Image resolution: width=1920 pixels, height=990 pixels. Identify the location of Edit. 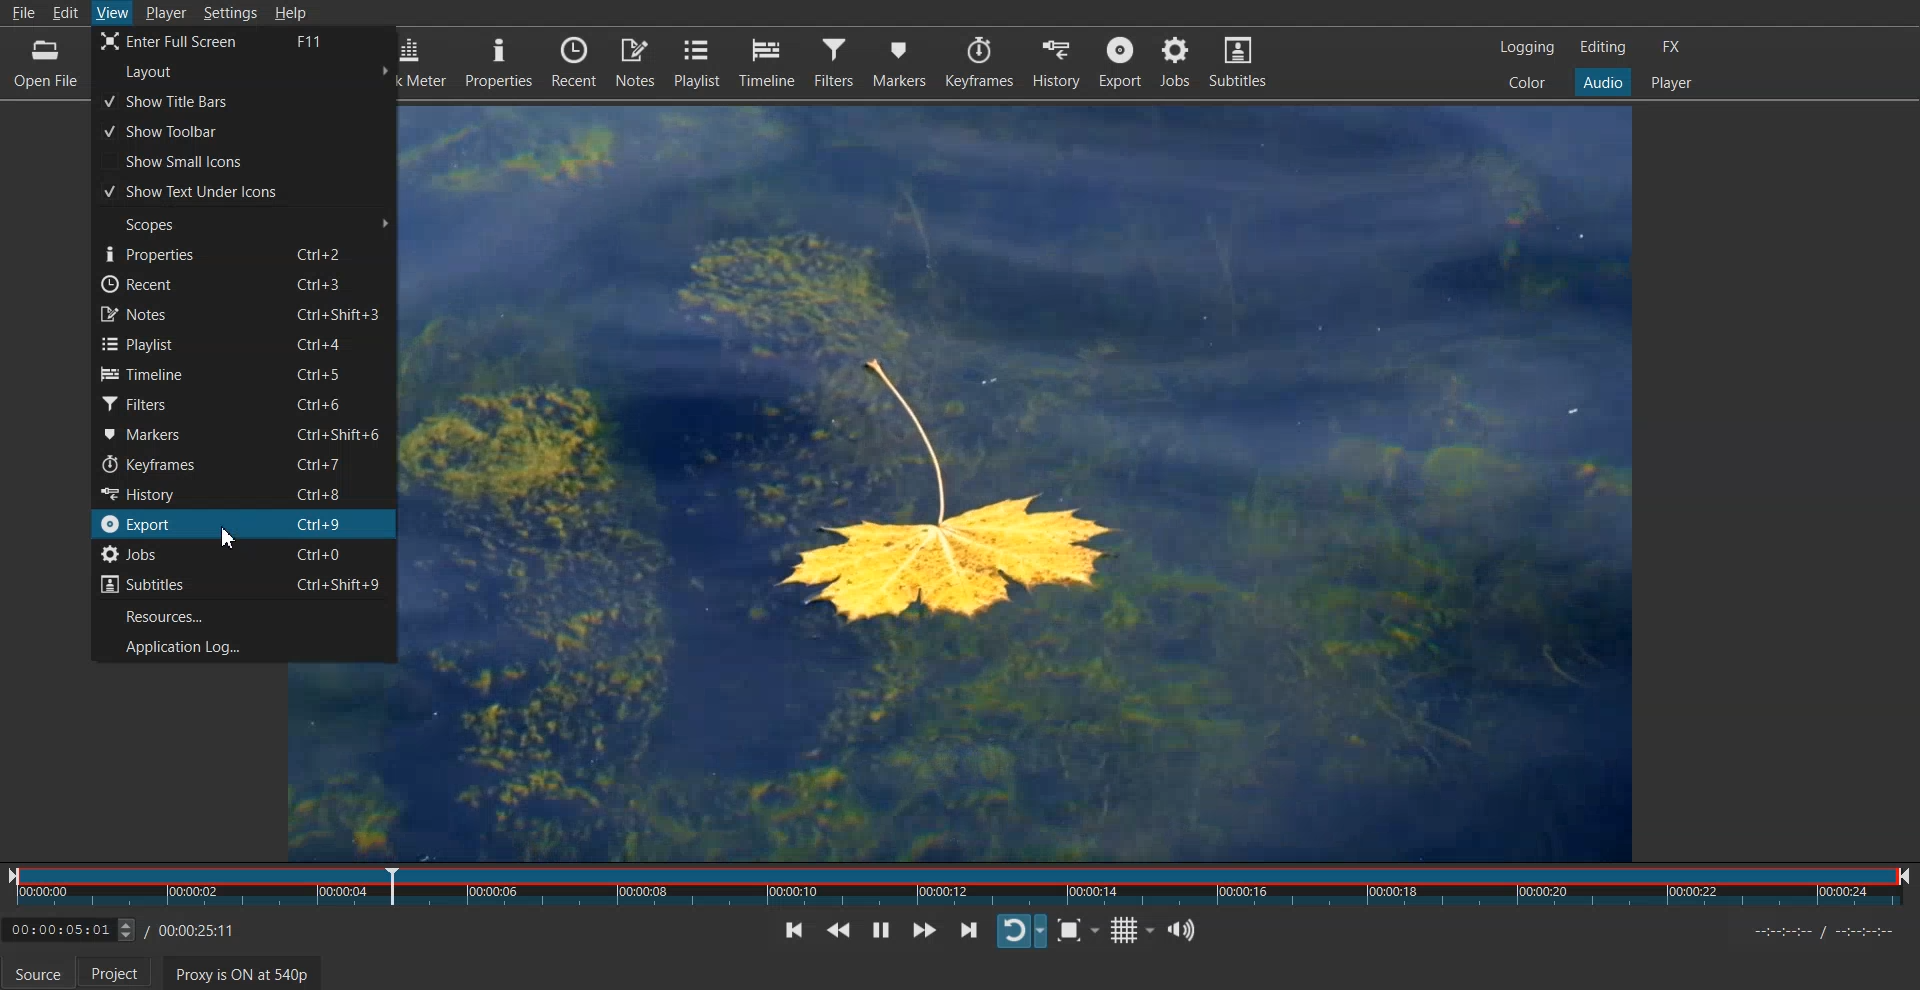
(68, 11).